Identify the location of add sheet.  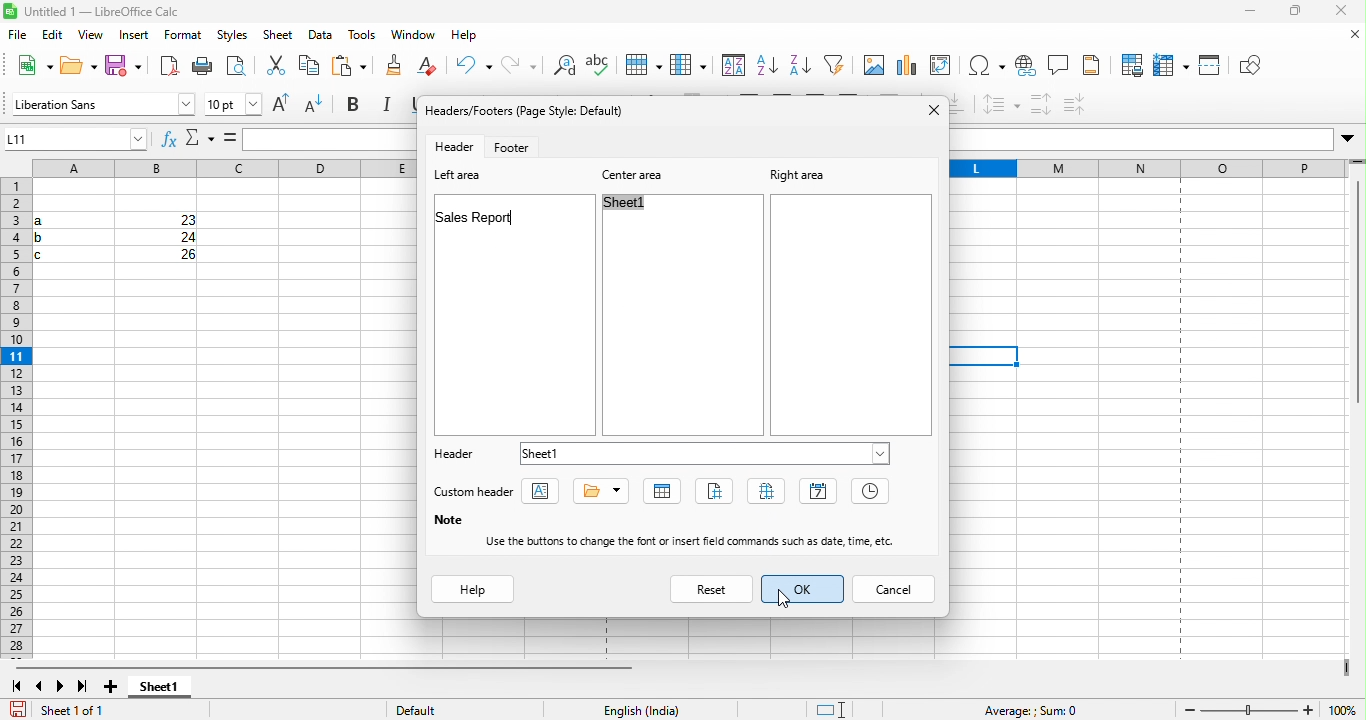
(113, 681).